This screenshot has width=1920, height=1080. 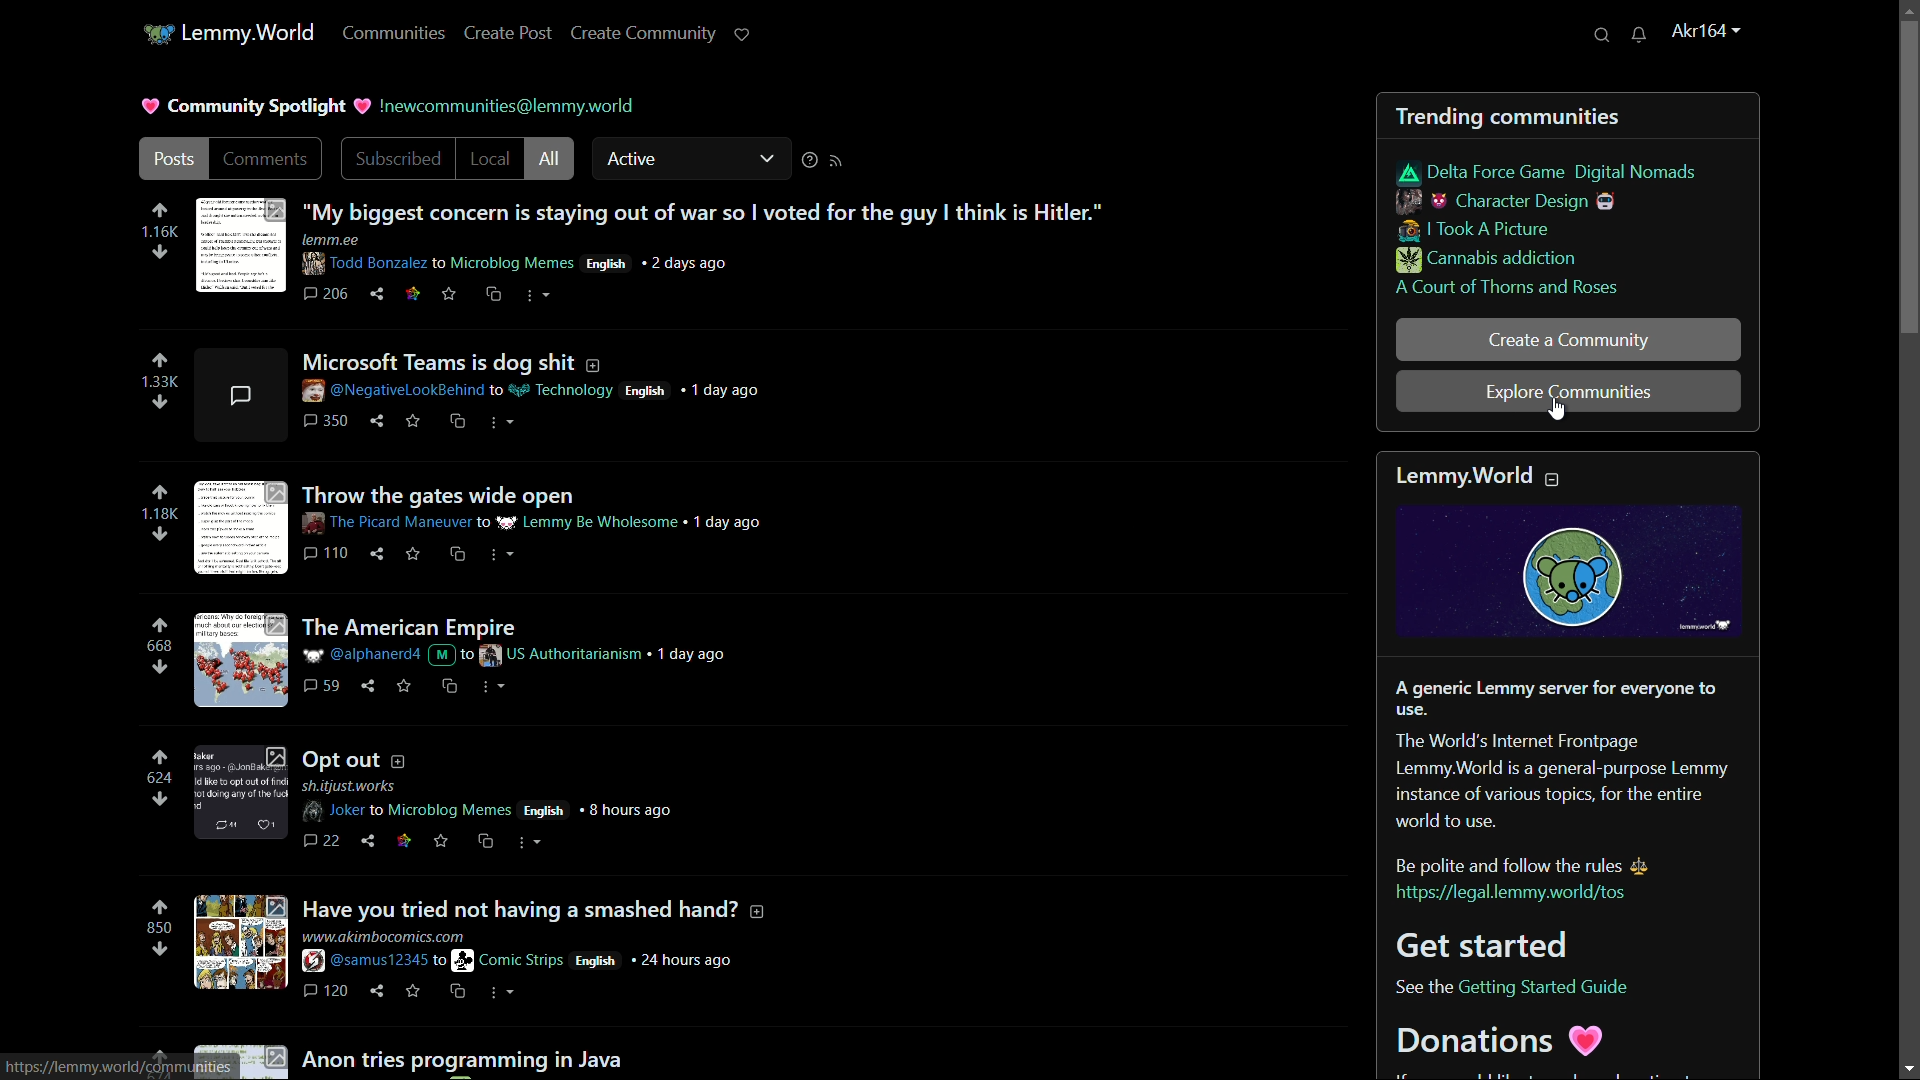 What do you see at coordinates (1567, 775) in the screenshot?
I see `about lemmy world` at bounding box center [1567, 775].